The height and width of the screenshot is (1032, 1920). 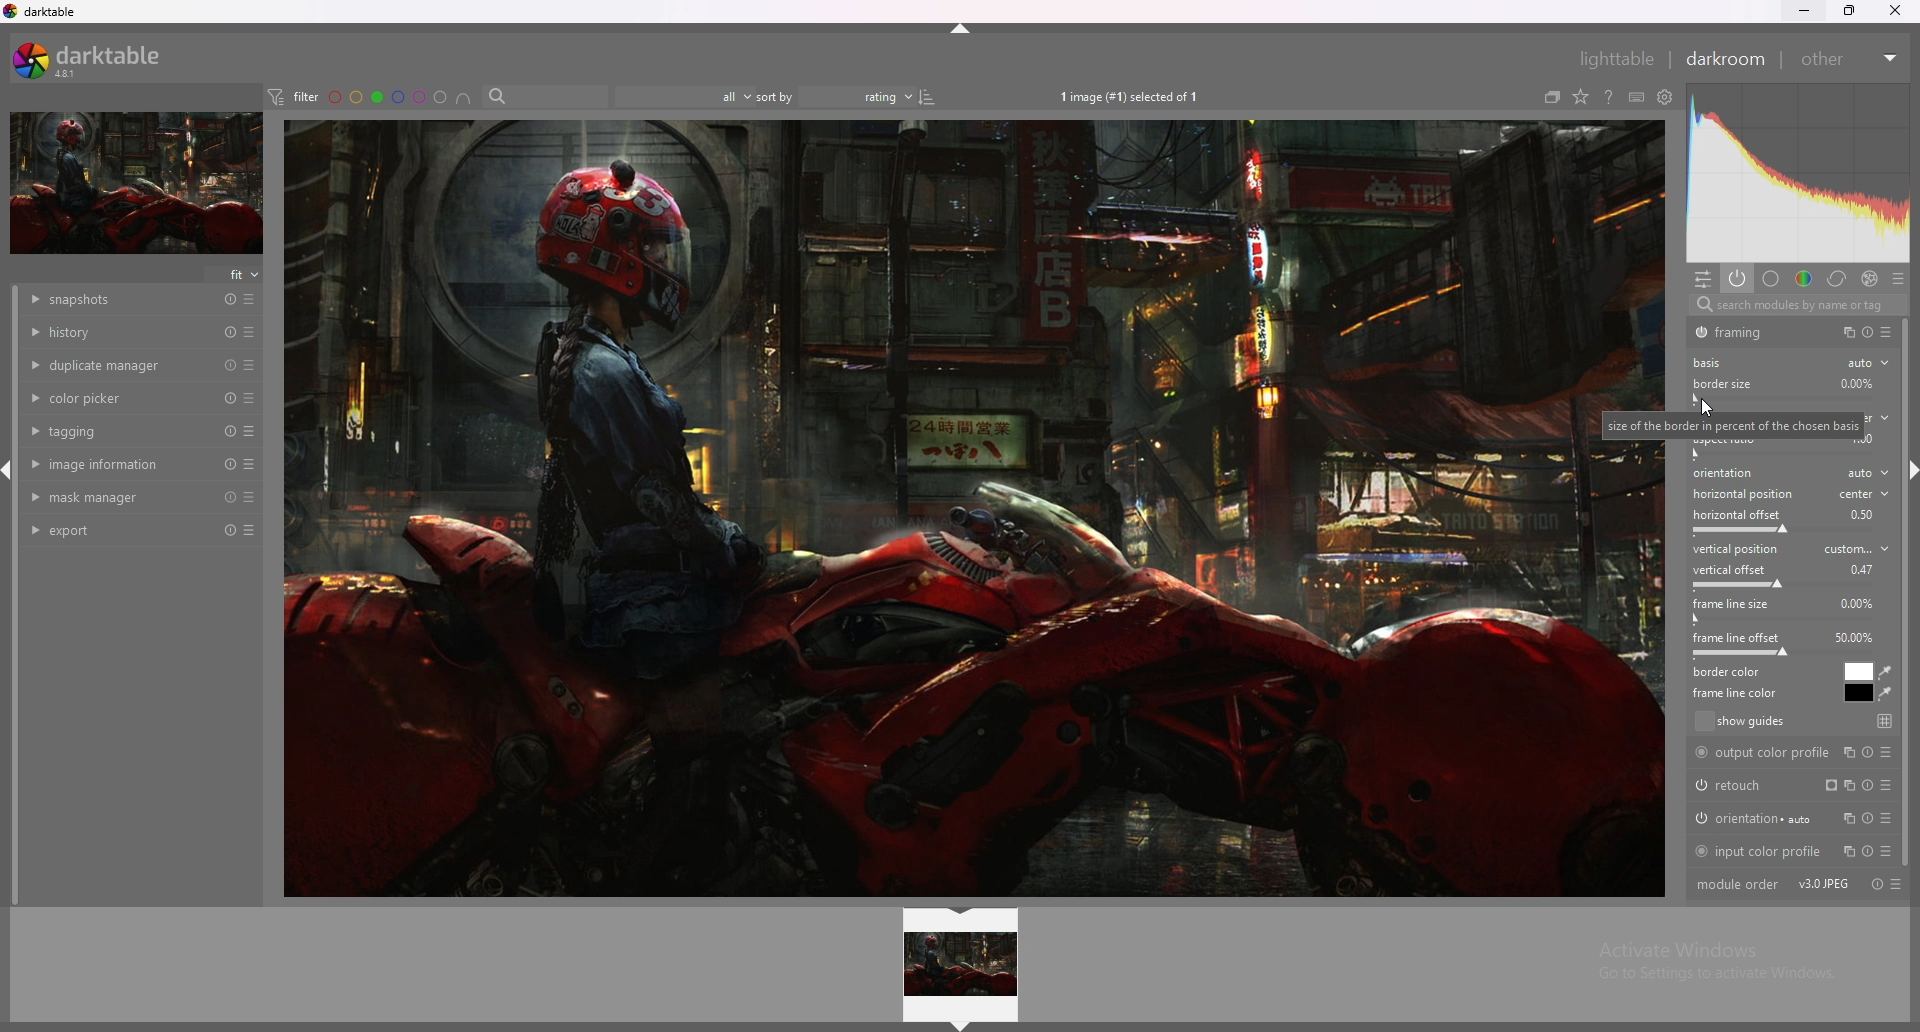 What do you see at coordinates (119, 396) in the screenshot?
I see `color picker` at bounding box center [119, 396].